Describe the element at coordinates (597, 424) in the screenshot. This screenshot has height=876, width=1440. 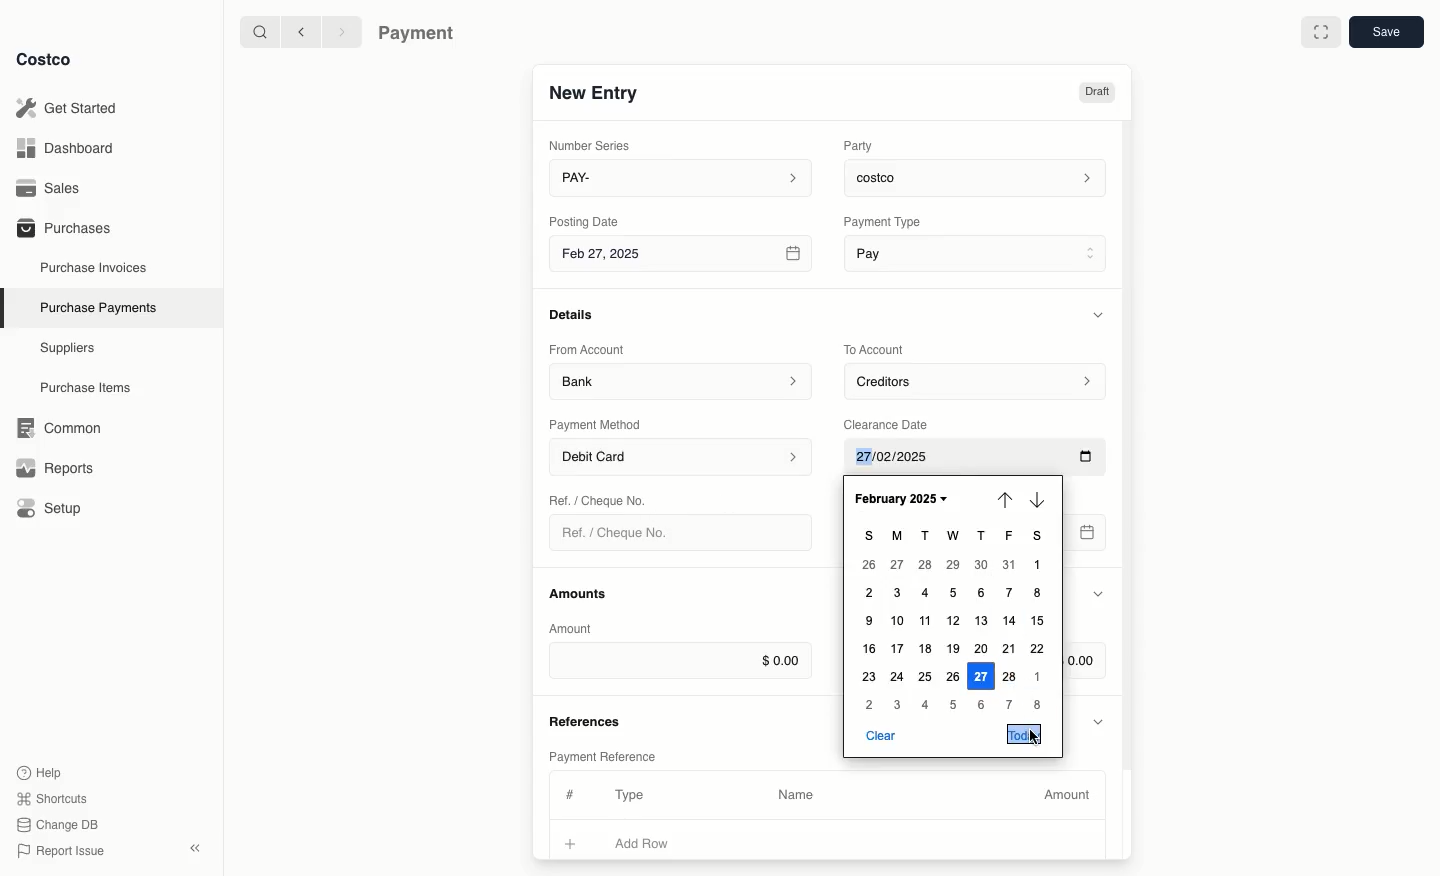
I see `Payment Method` at that location.